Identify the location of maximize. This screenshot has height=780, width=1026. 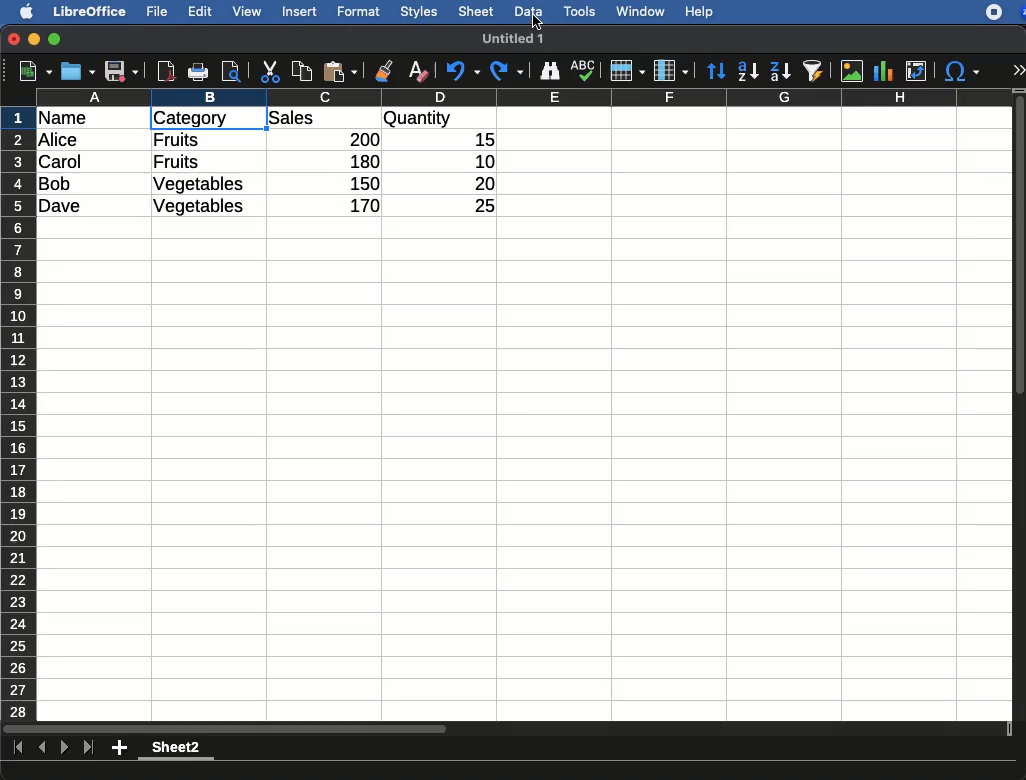
(57, 40).